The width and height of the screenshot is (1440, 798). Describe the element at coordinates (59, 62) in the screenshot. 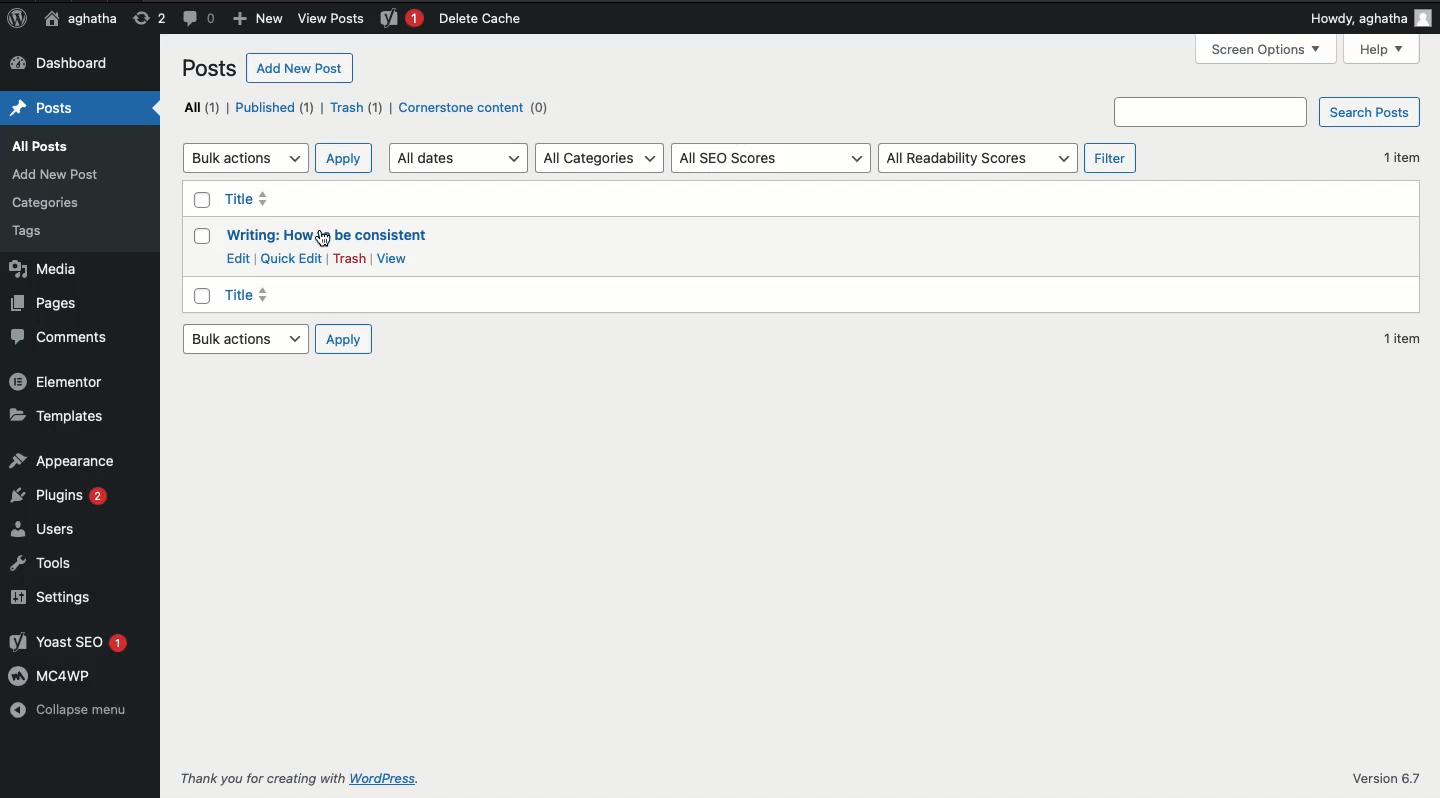

I see `Dashboard` at that location.